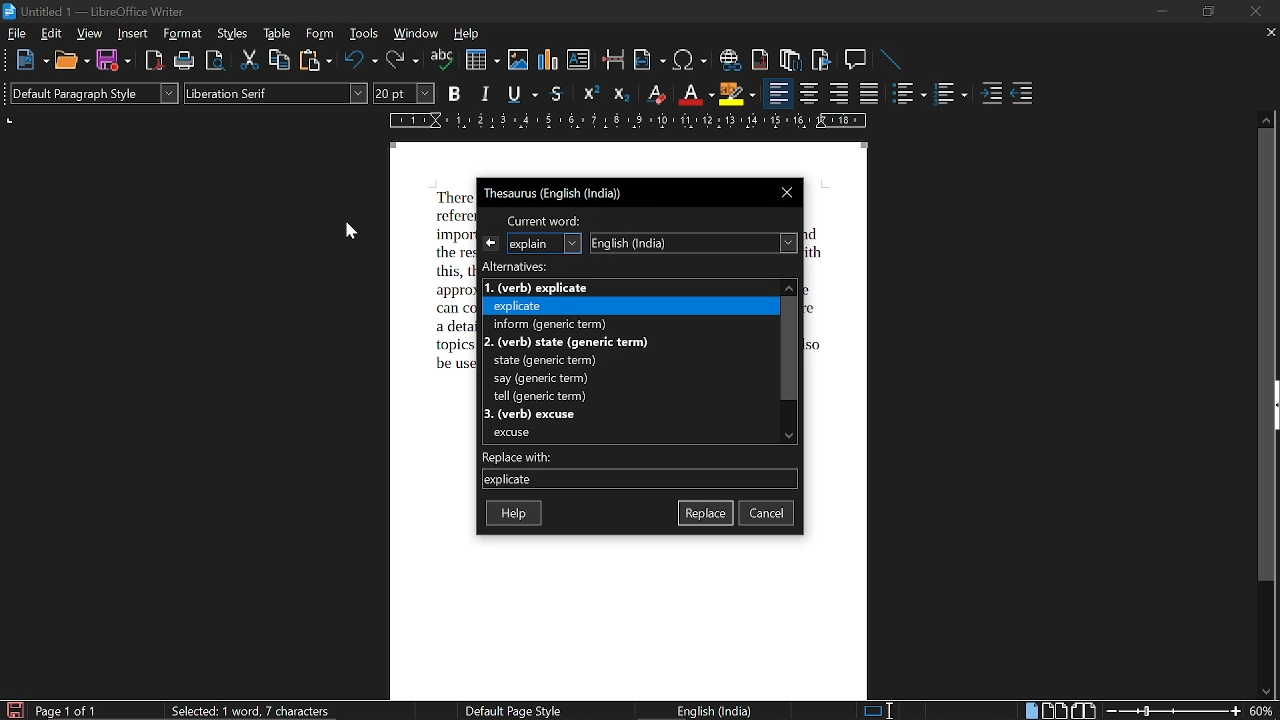  I want to click on current zoom, so click(1263, 711).